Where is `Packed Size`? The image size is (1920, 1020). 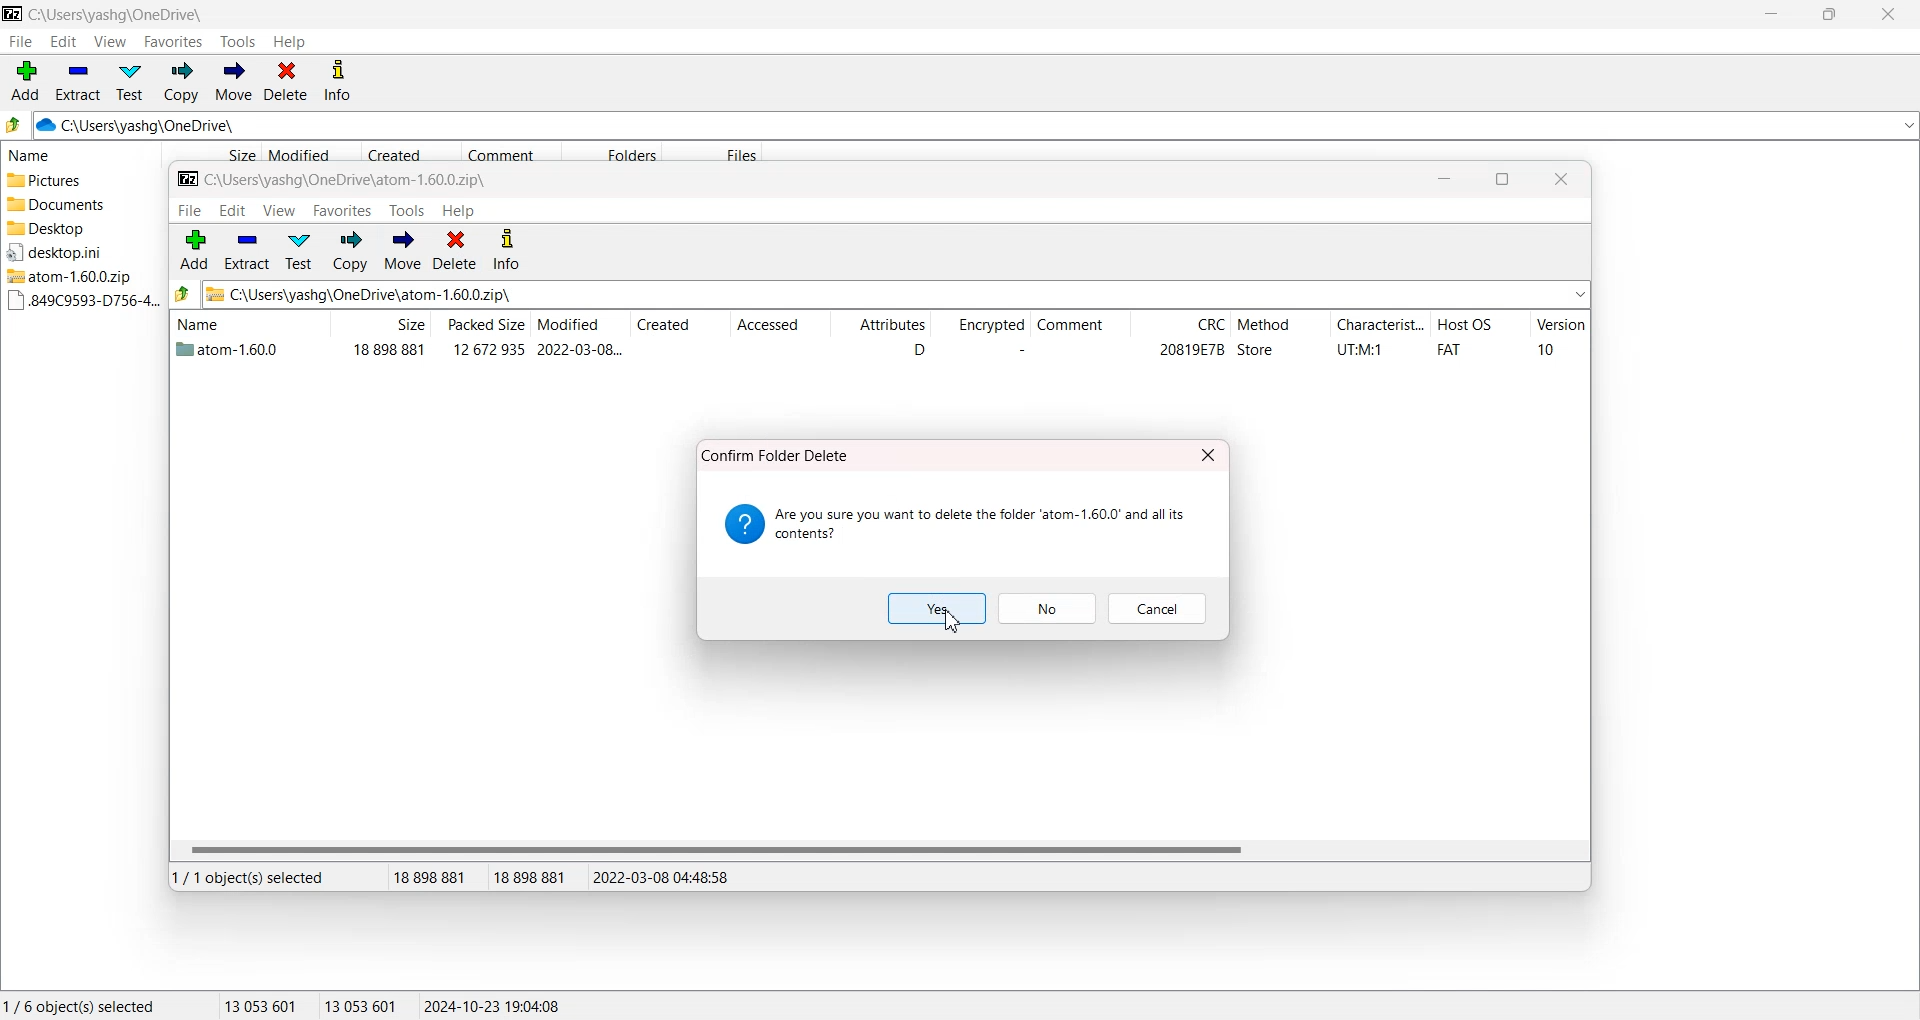 Packed Size is located at coordinates (480, 324).